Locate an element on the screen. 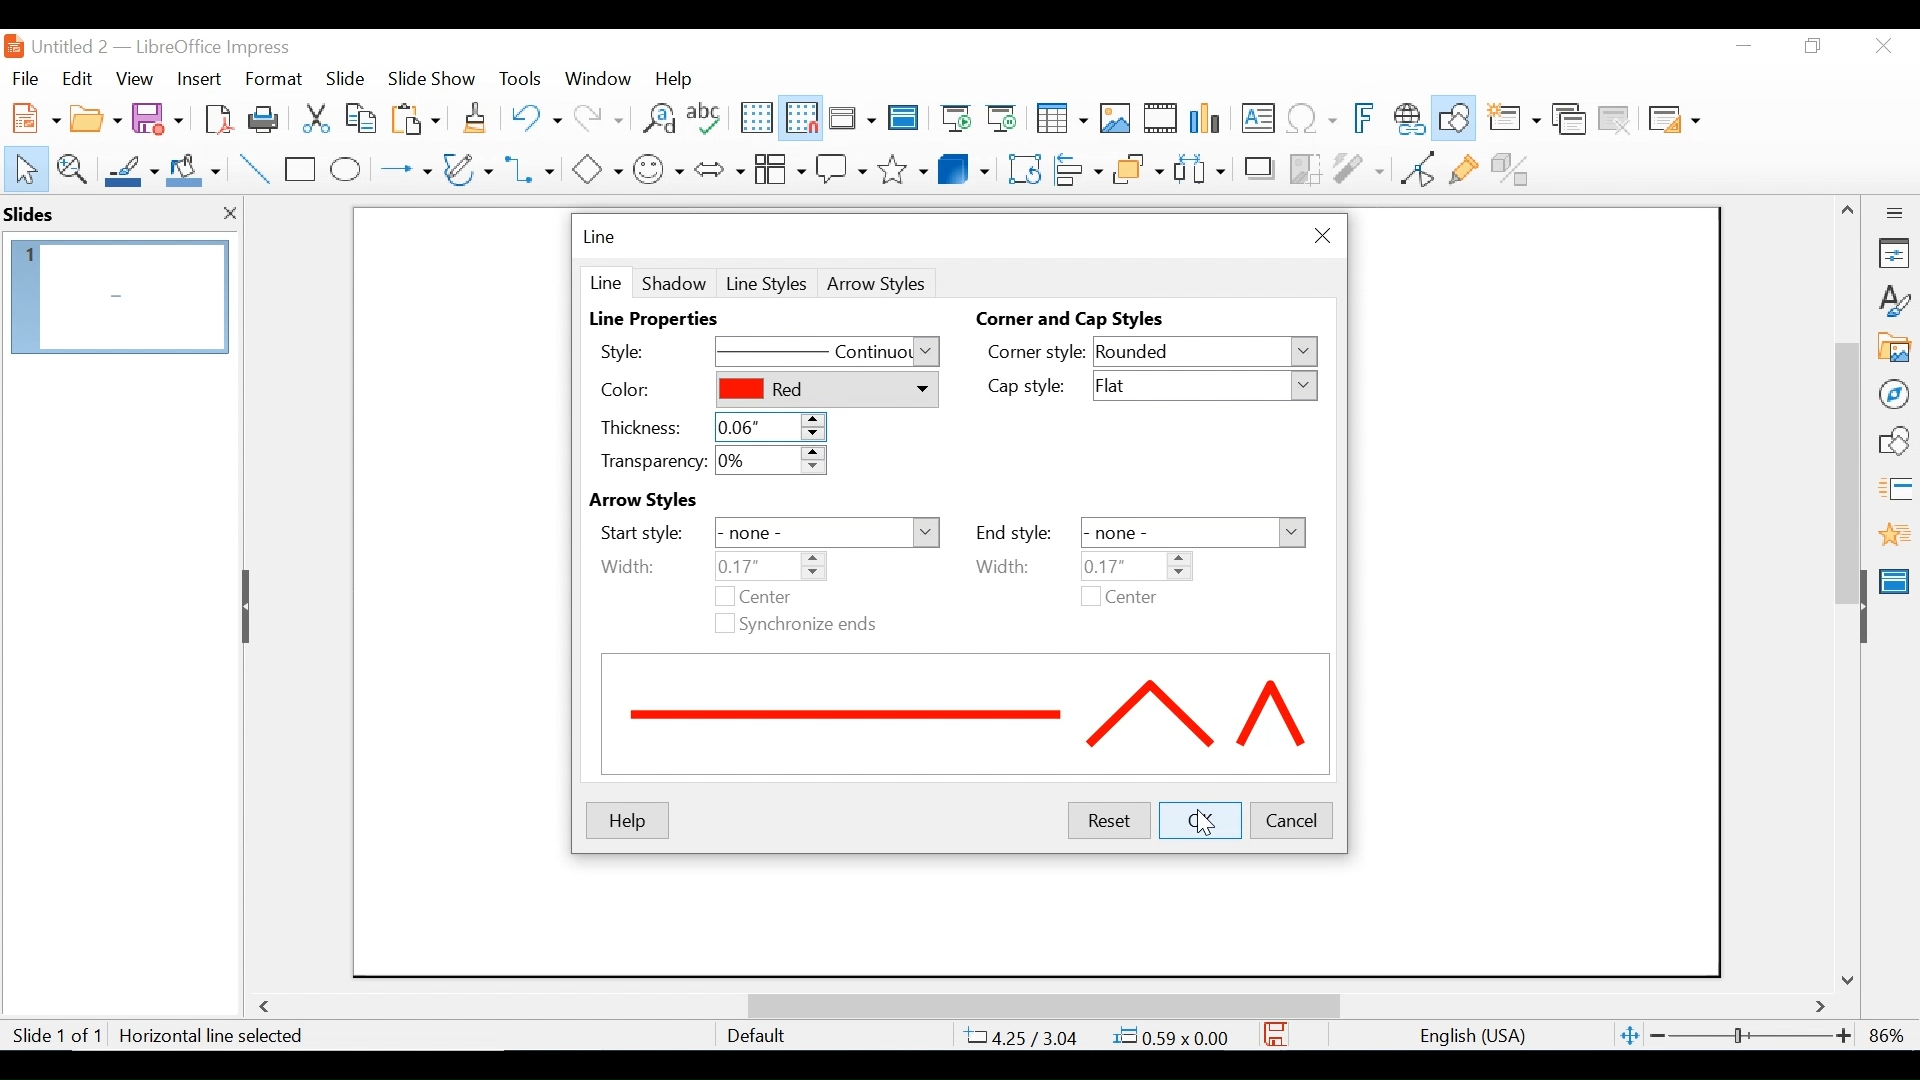  Display Views is located at coordinates (850, 120).